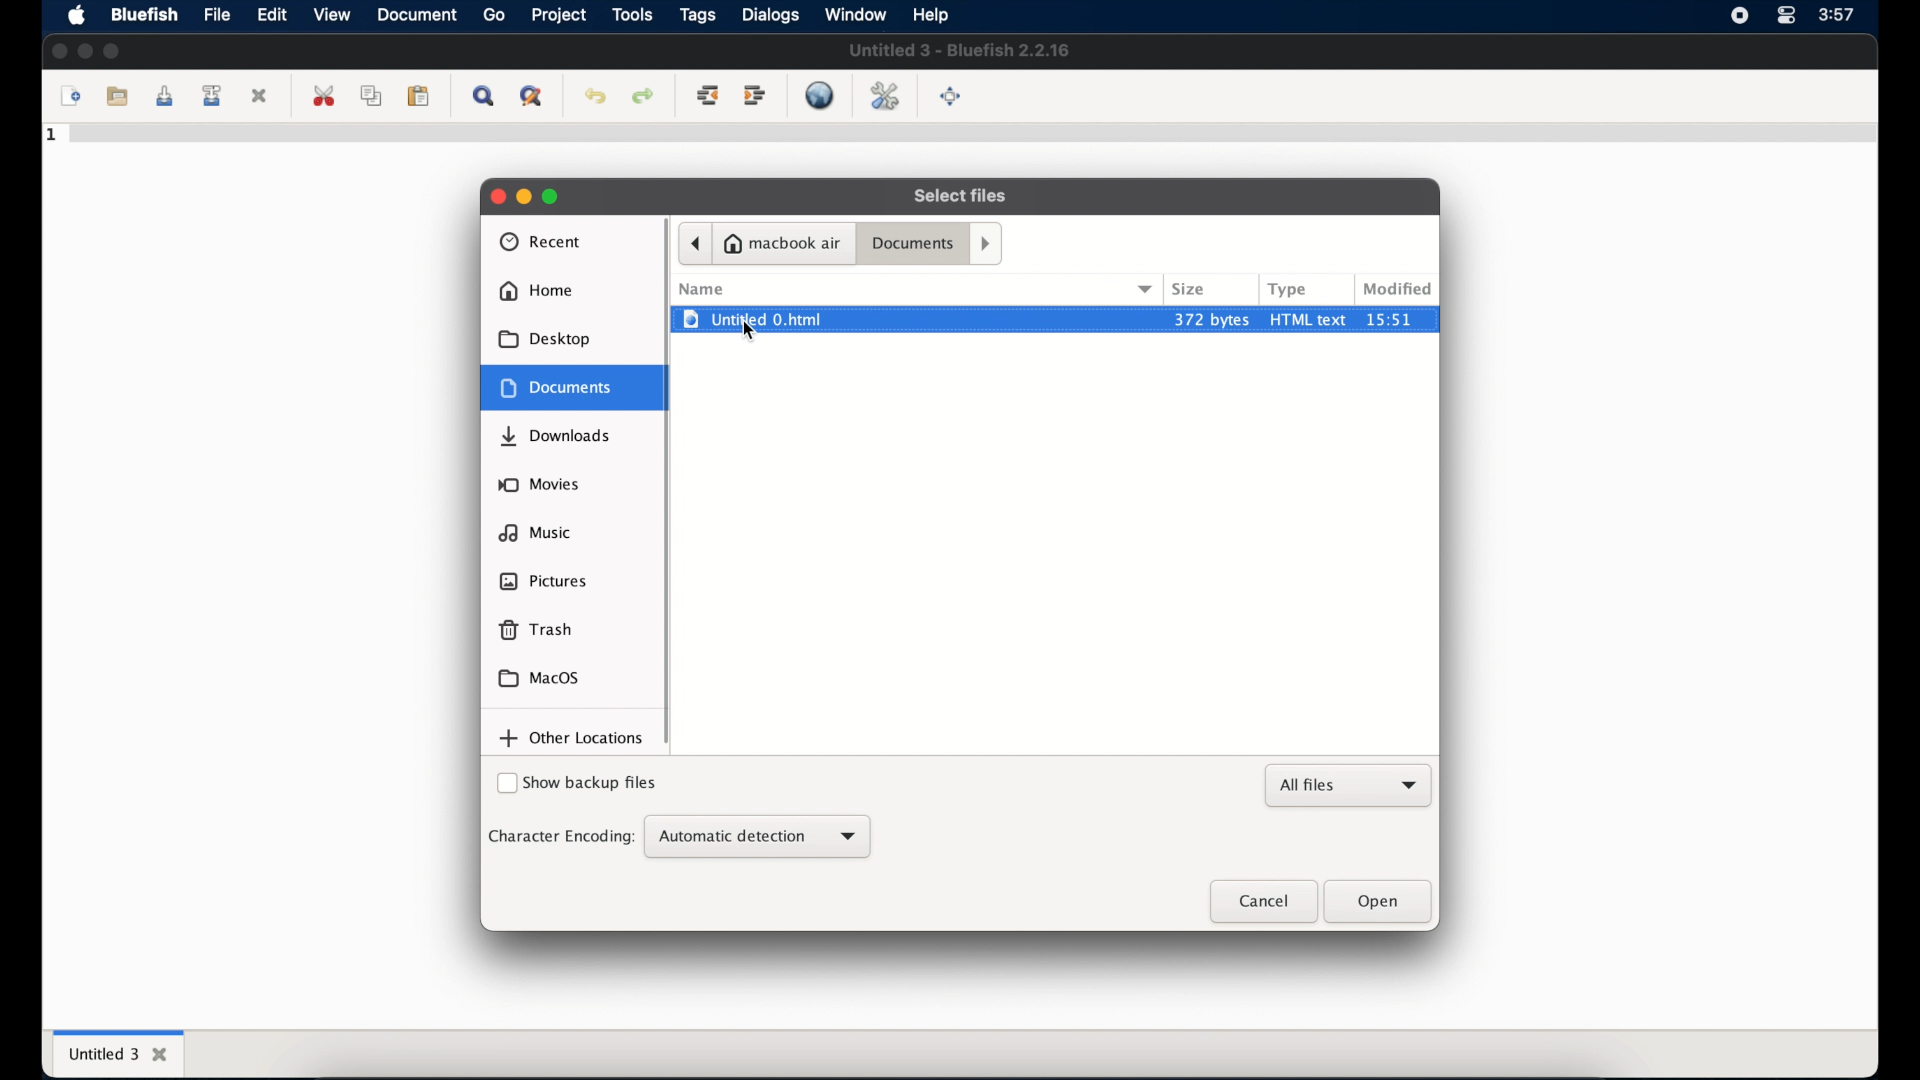  Describe the element at coordinates (1147, 288) in the screenshot. I see `dropdown menu` at that location.